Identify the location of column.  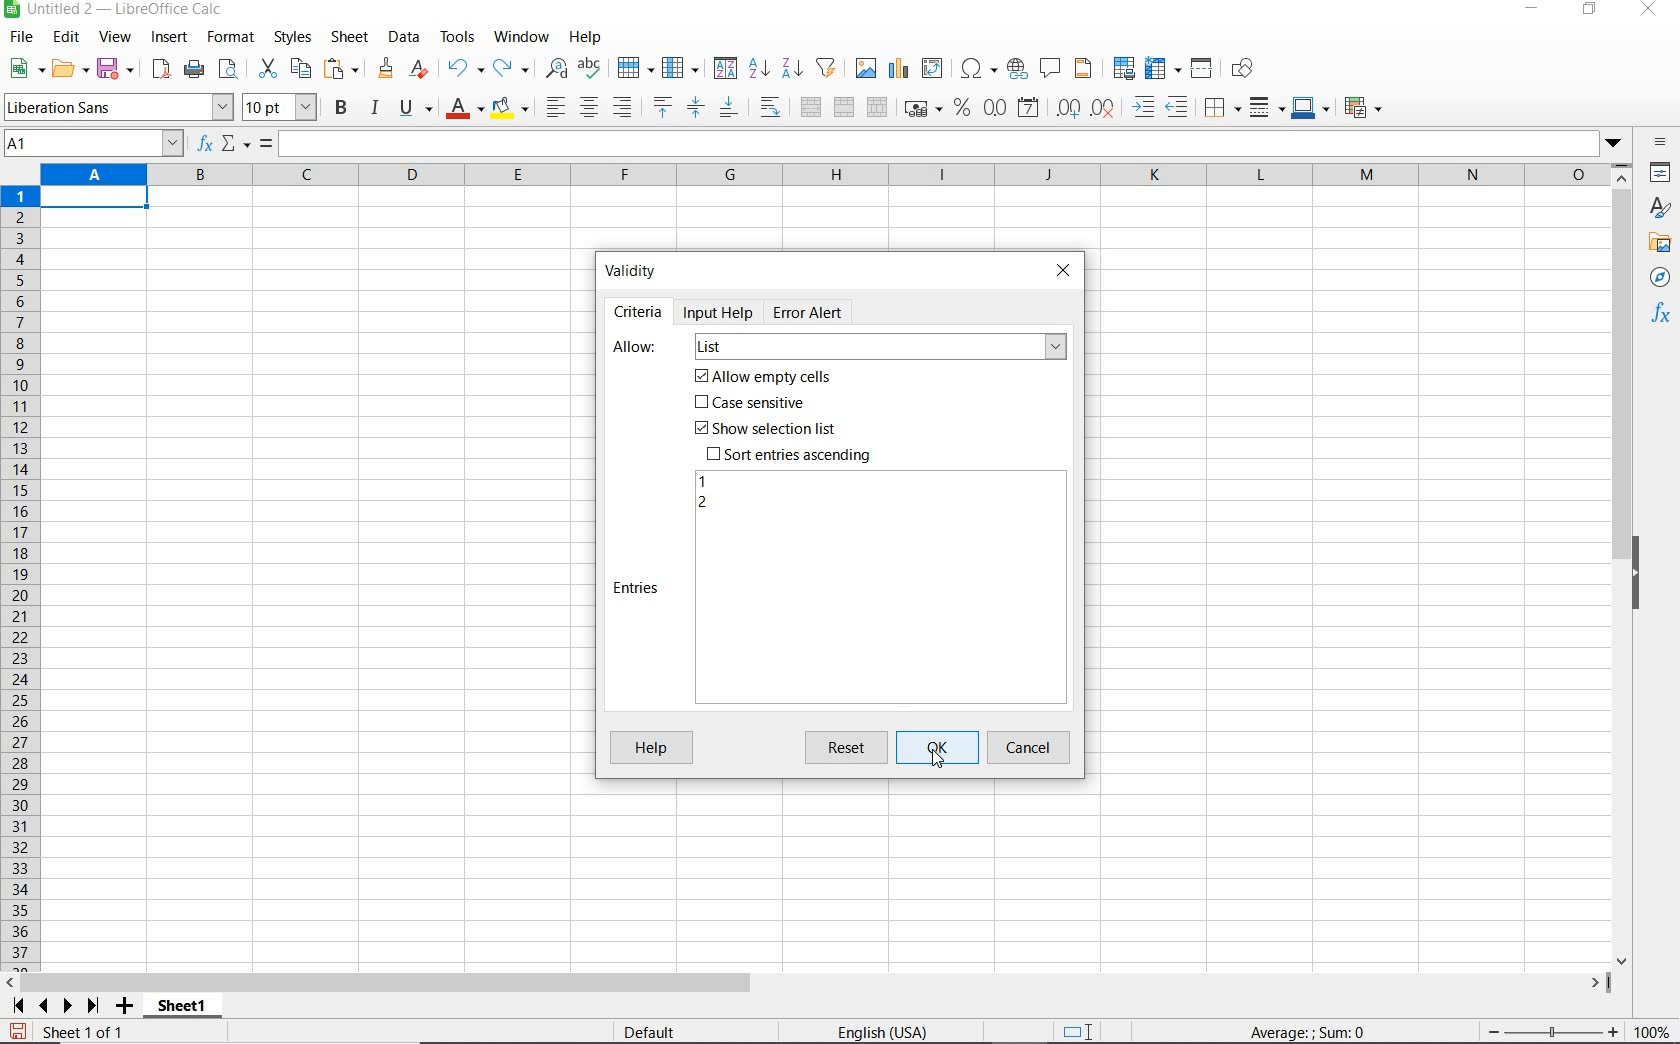
(682, 69).